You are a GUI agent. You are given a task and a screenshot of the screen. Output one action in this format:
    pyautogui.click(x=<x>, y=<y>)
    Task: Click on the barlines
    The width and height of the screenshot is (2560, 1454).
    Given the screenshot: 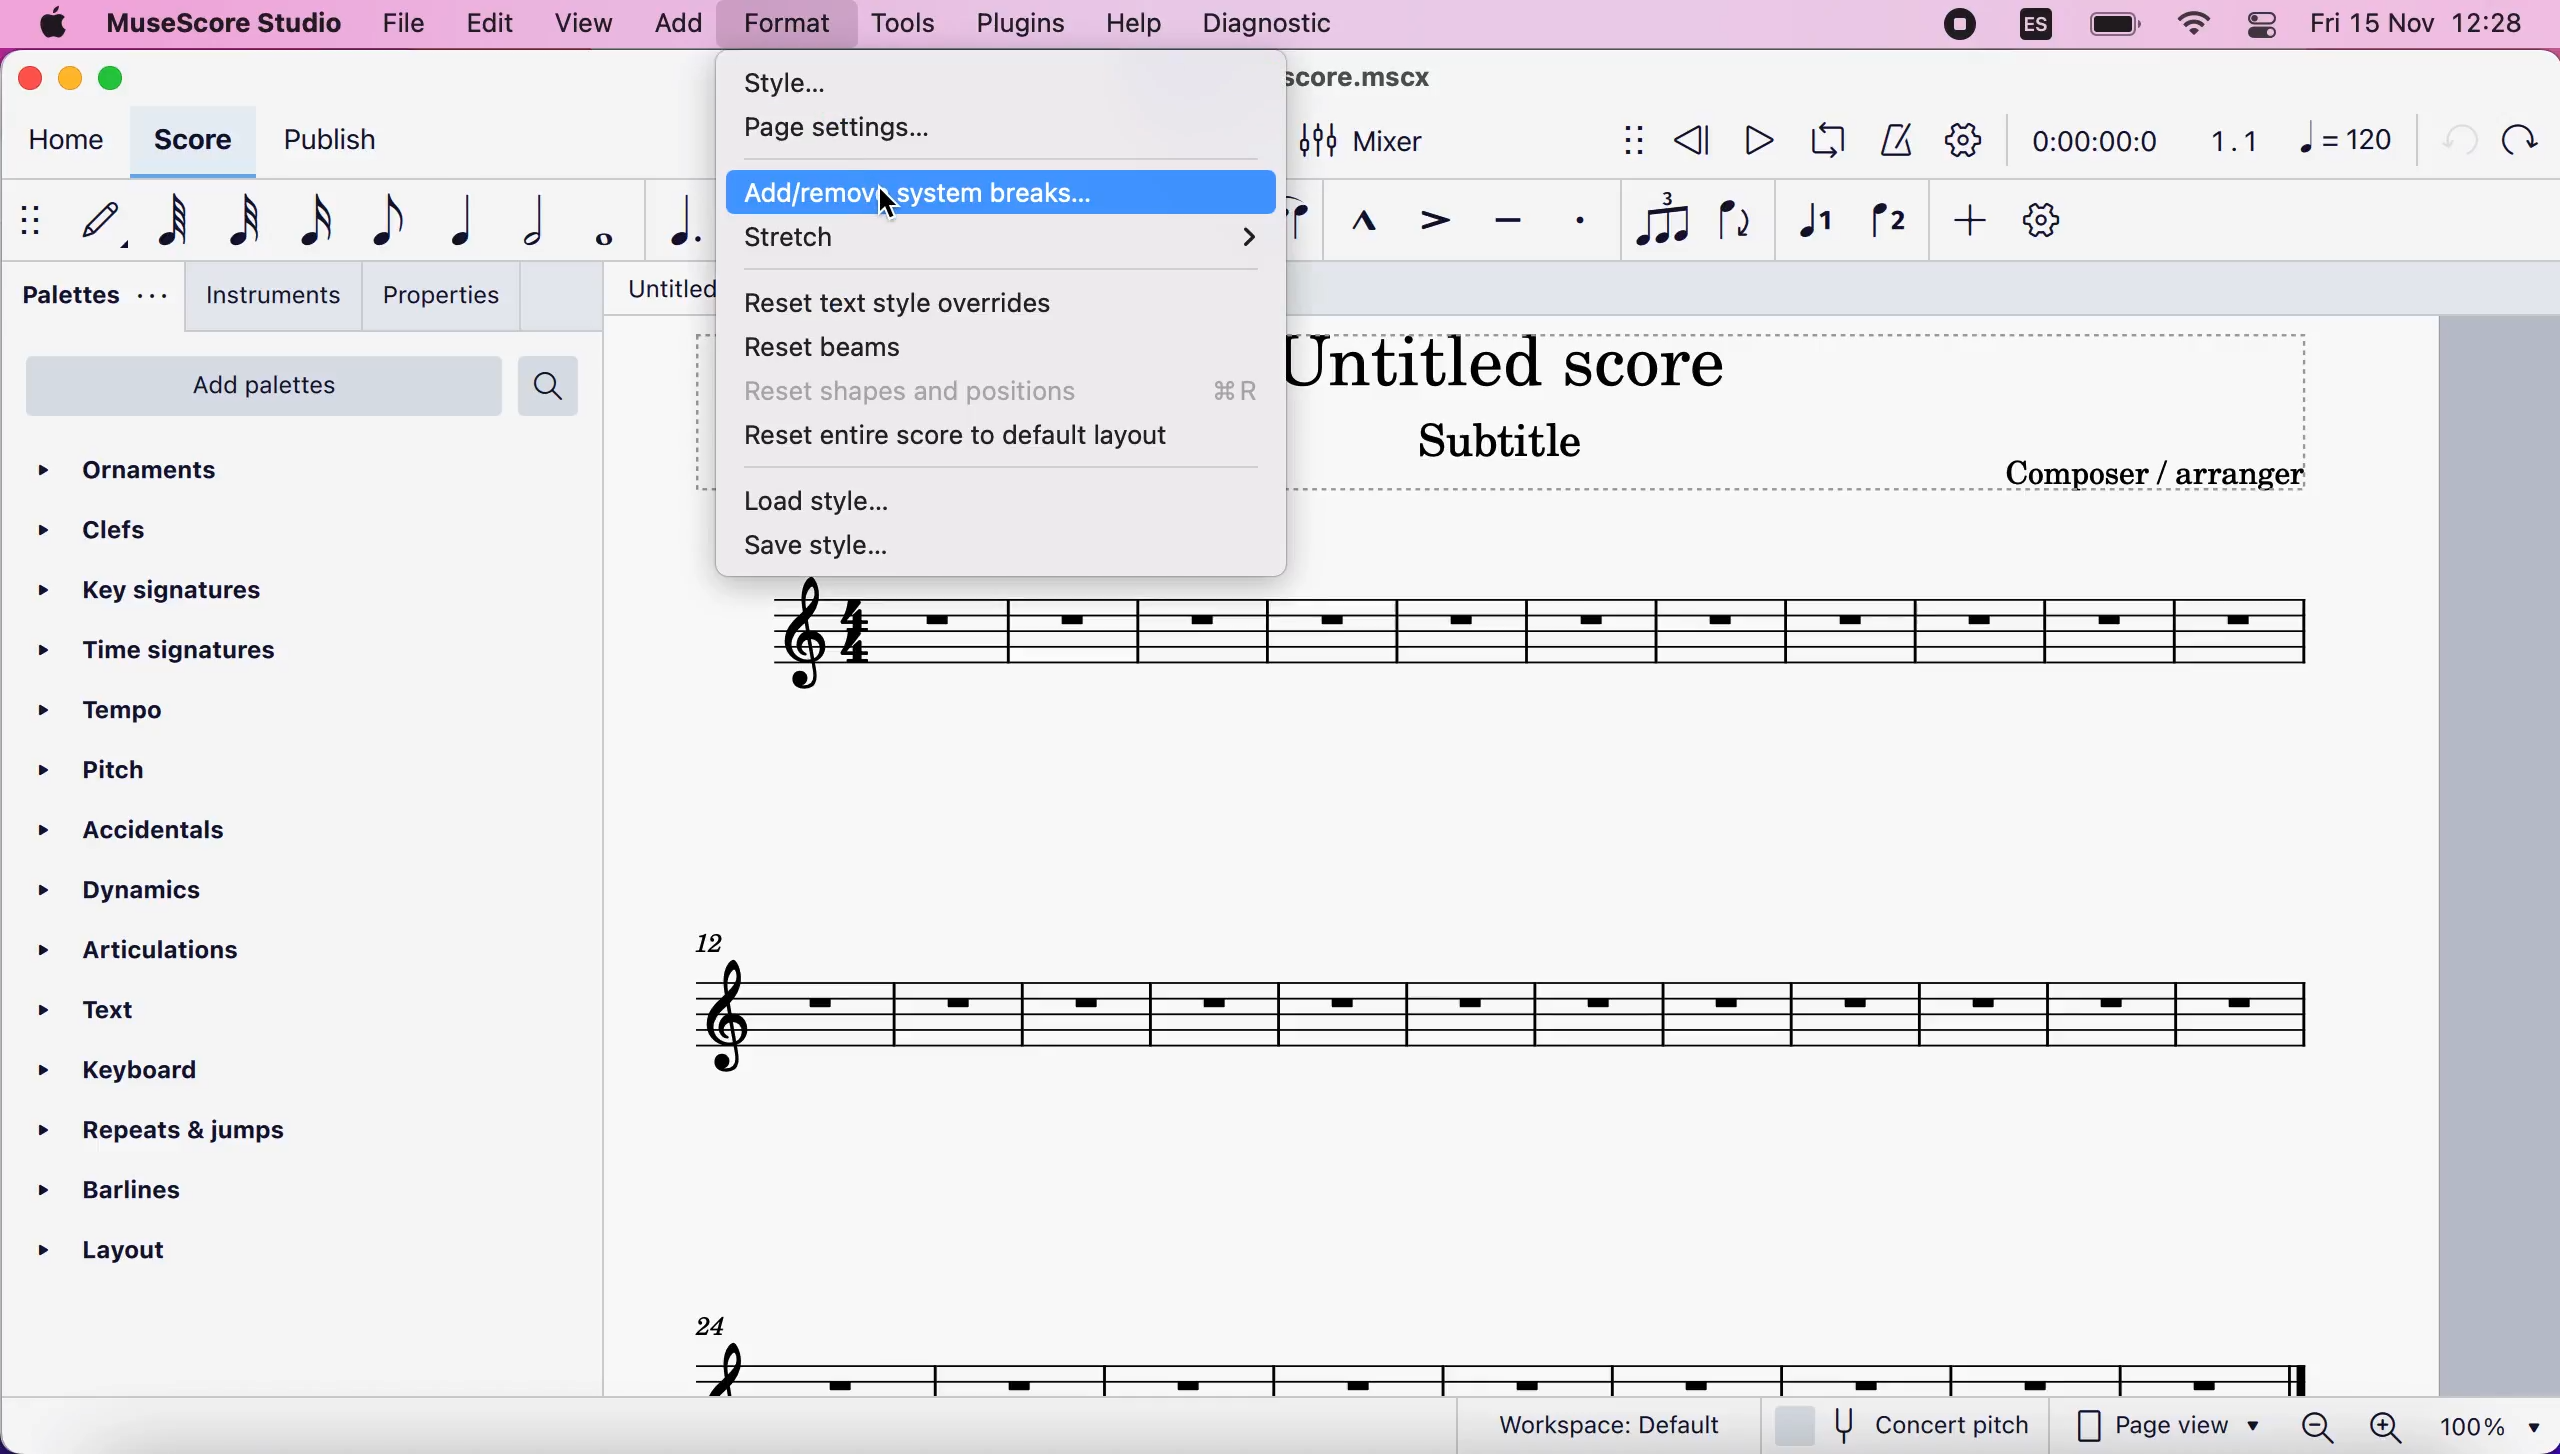 What is the action you would take?
    pyautogui.click(x=165, y=1183)
    